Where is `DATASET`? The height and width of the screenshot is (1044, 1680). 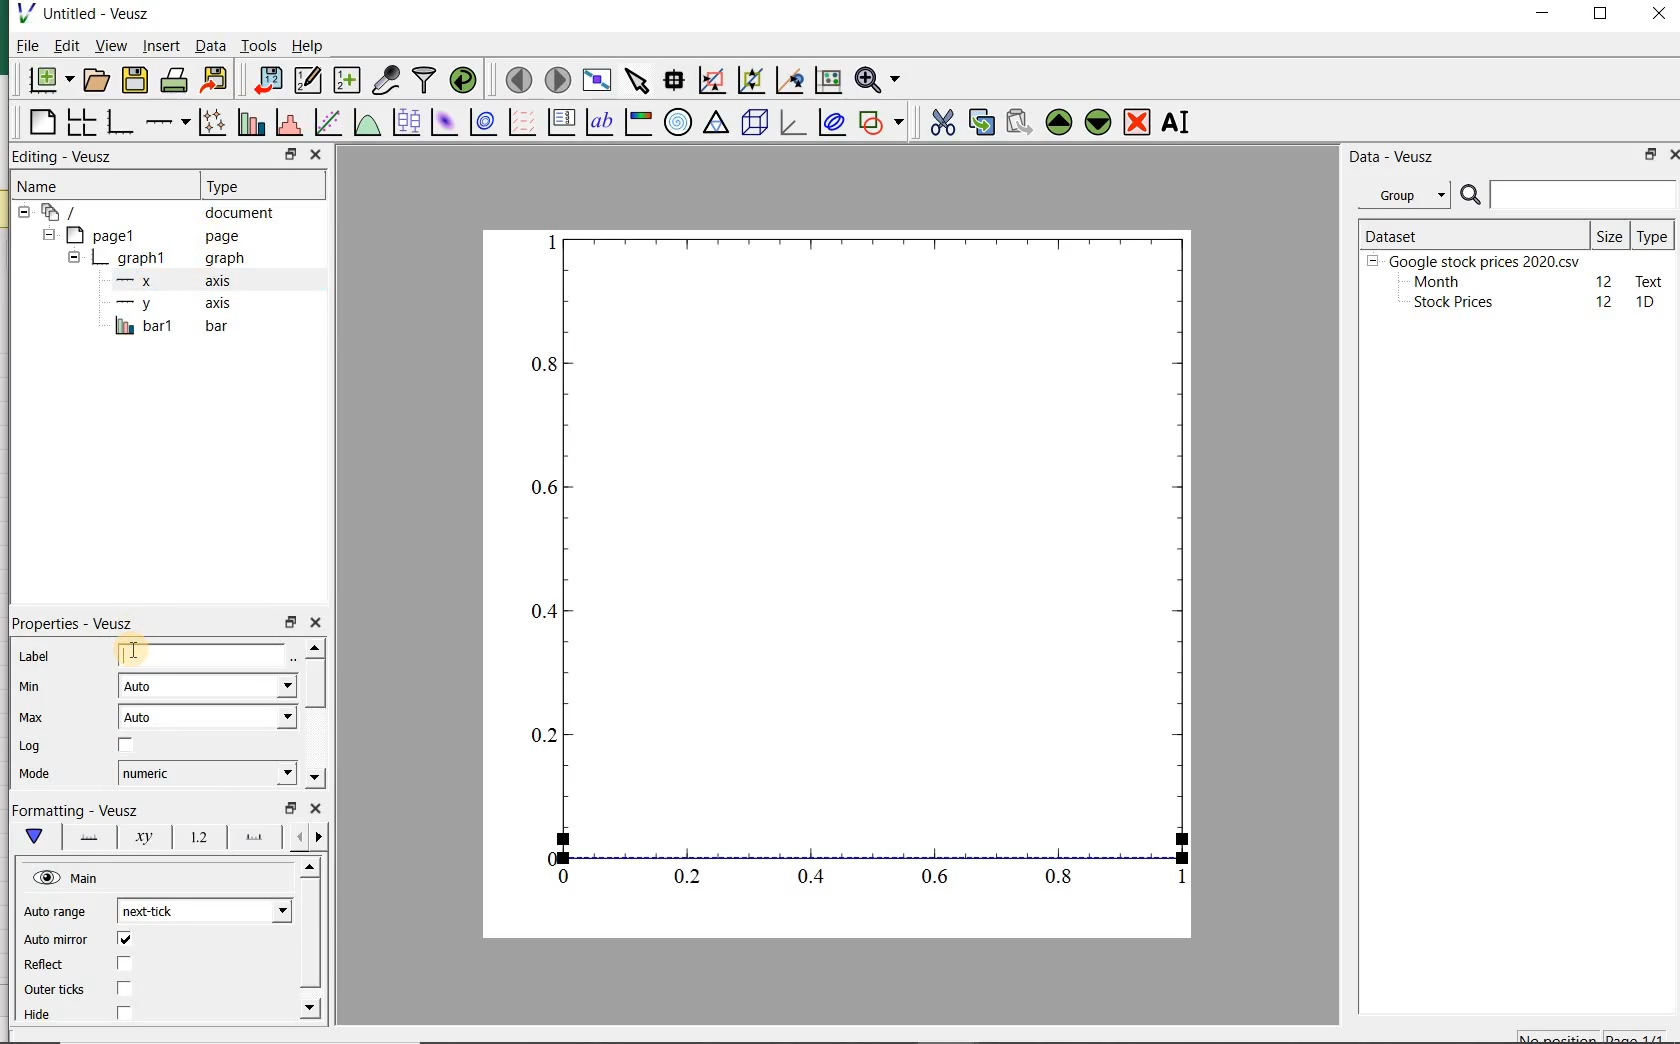 DATASET is located at coordinates (1472, 232).